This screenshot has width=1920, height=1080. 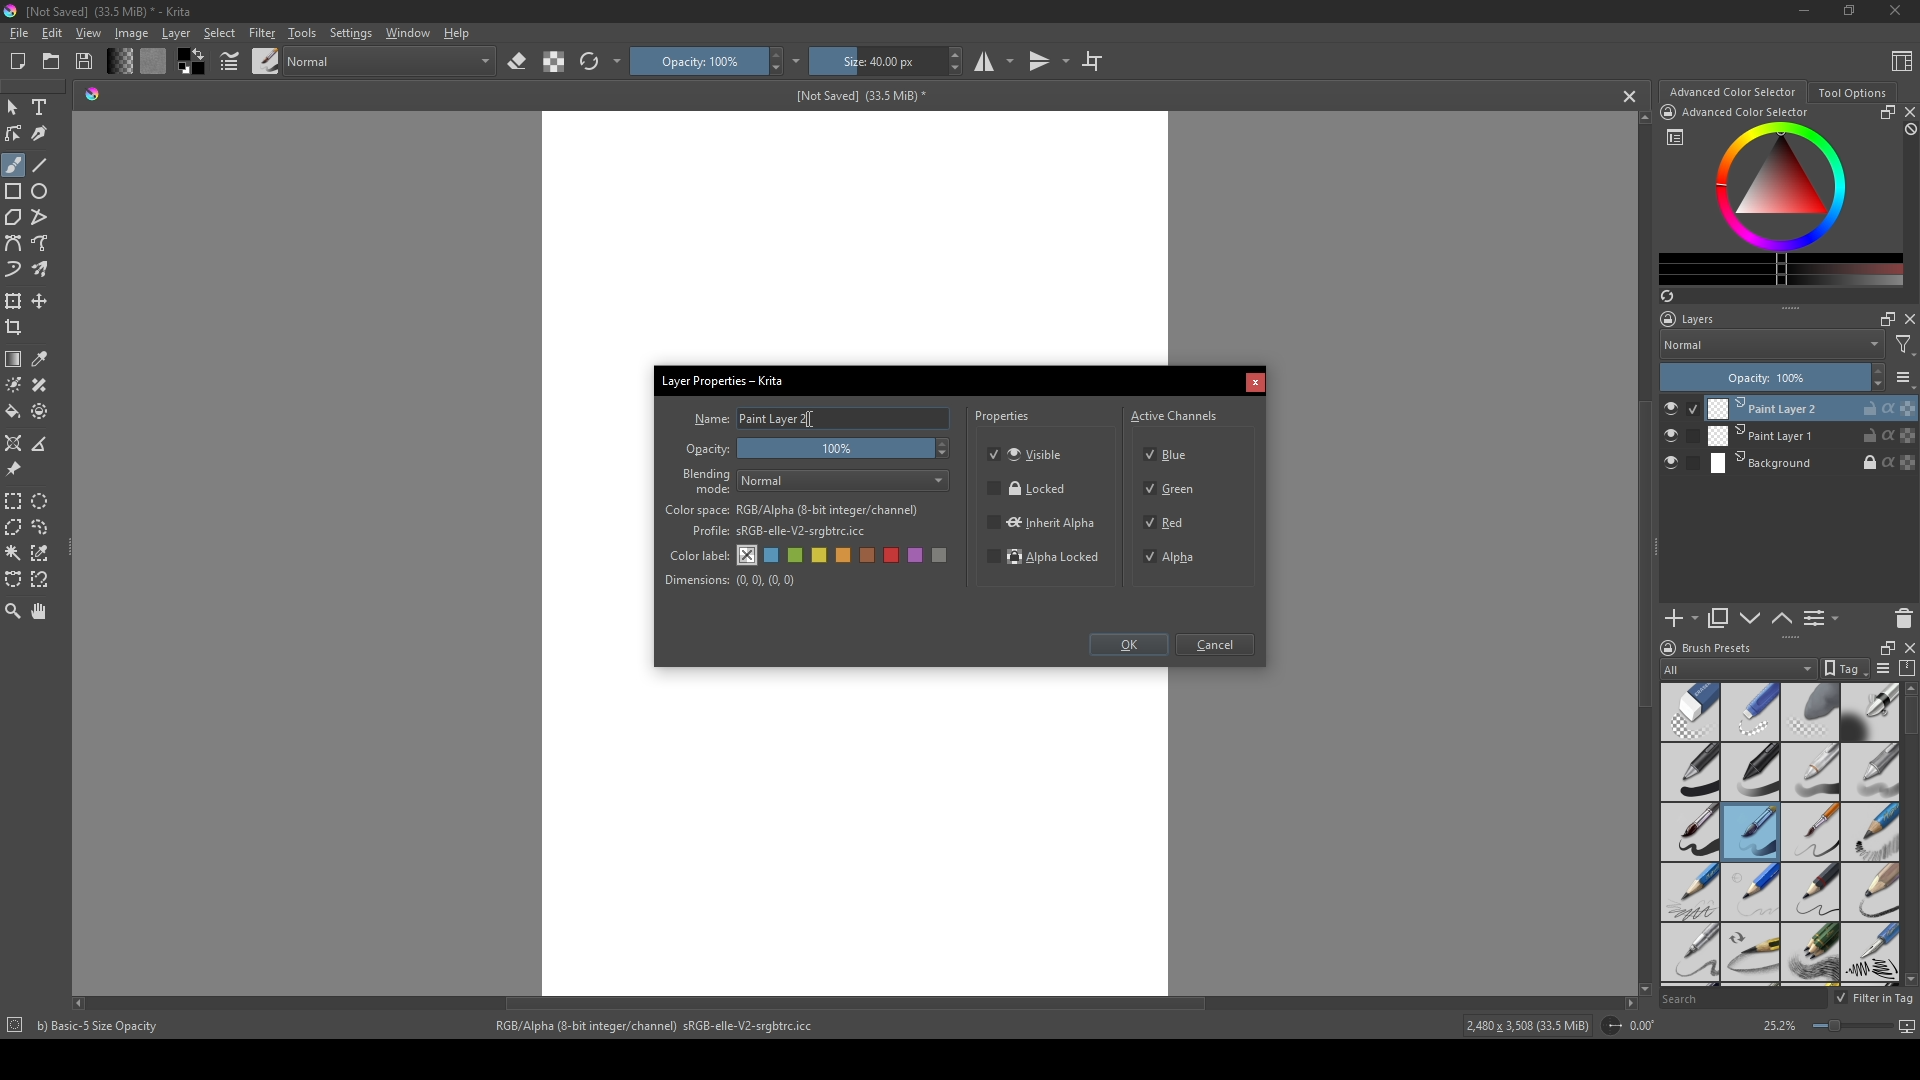 I want to click on resize, so click(x=1847, y=12).